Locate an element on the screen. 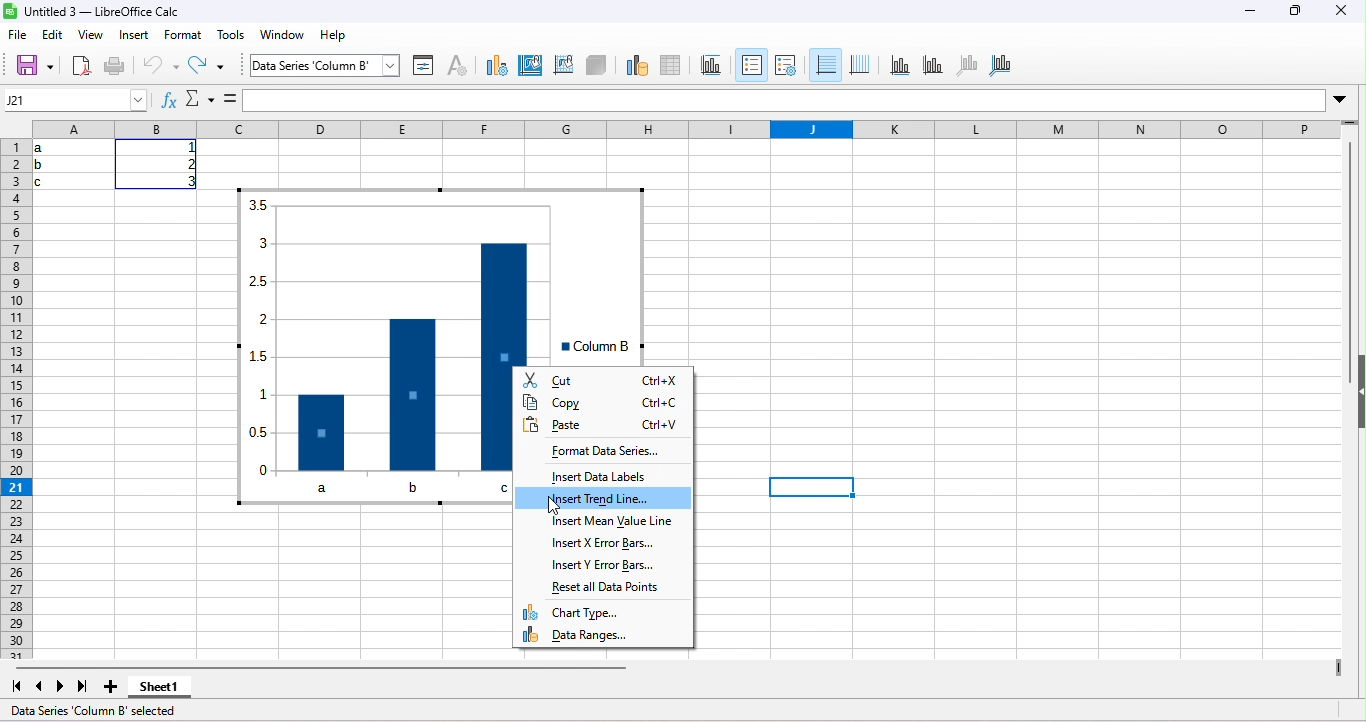 Image resolution: width=1366 pixels, height=722 pixels. data ranges is located at coordinates (592, 634).